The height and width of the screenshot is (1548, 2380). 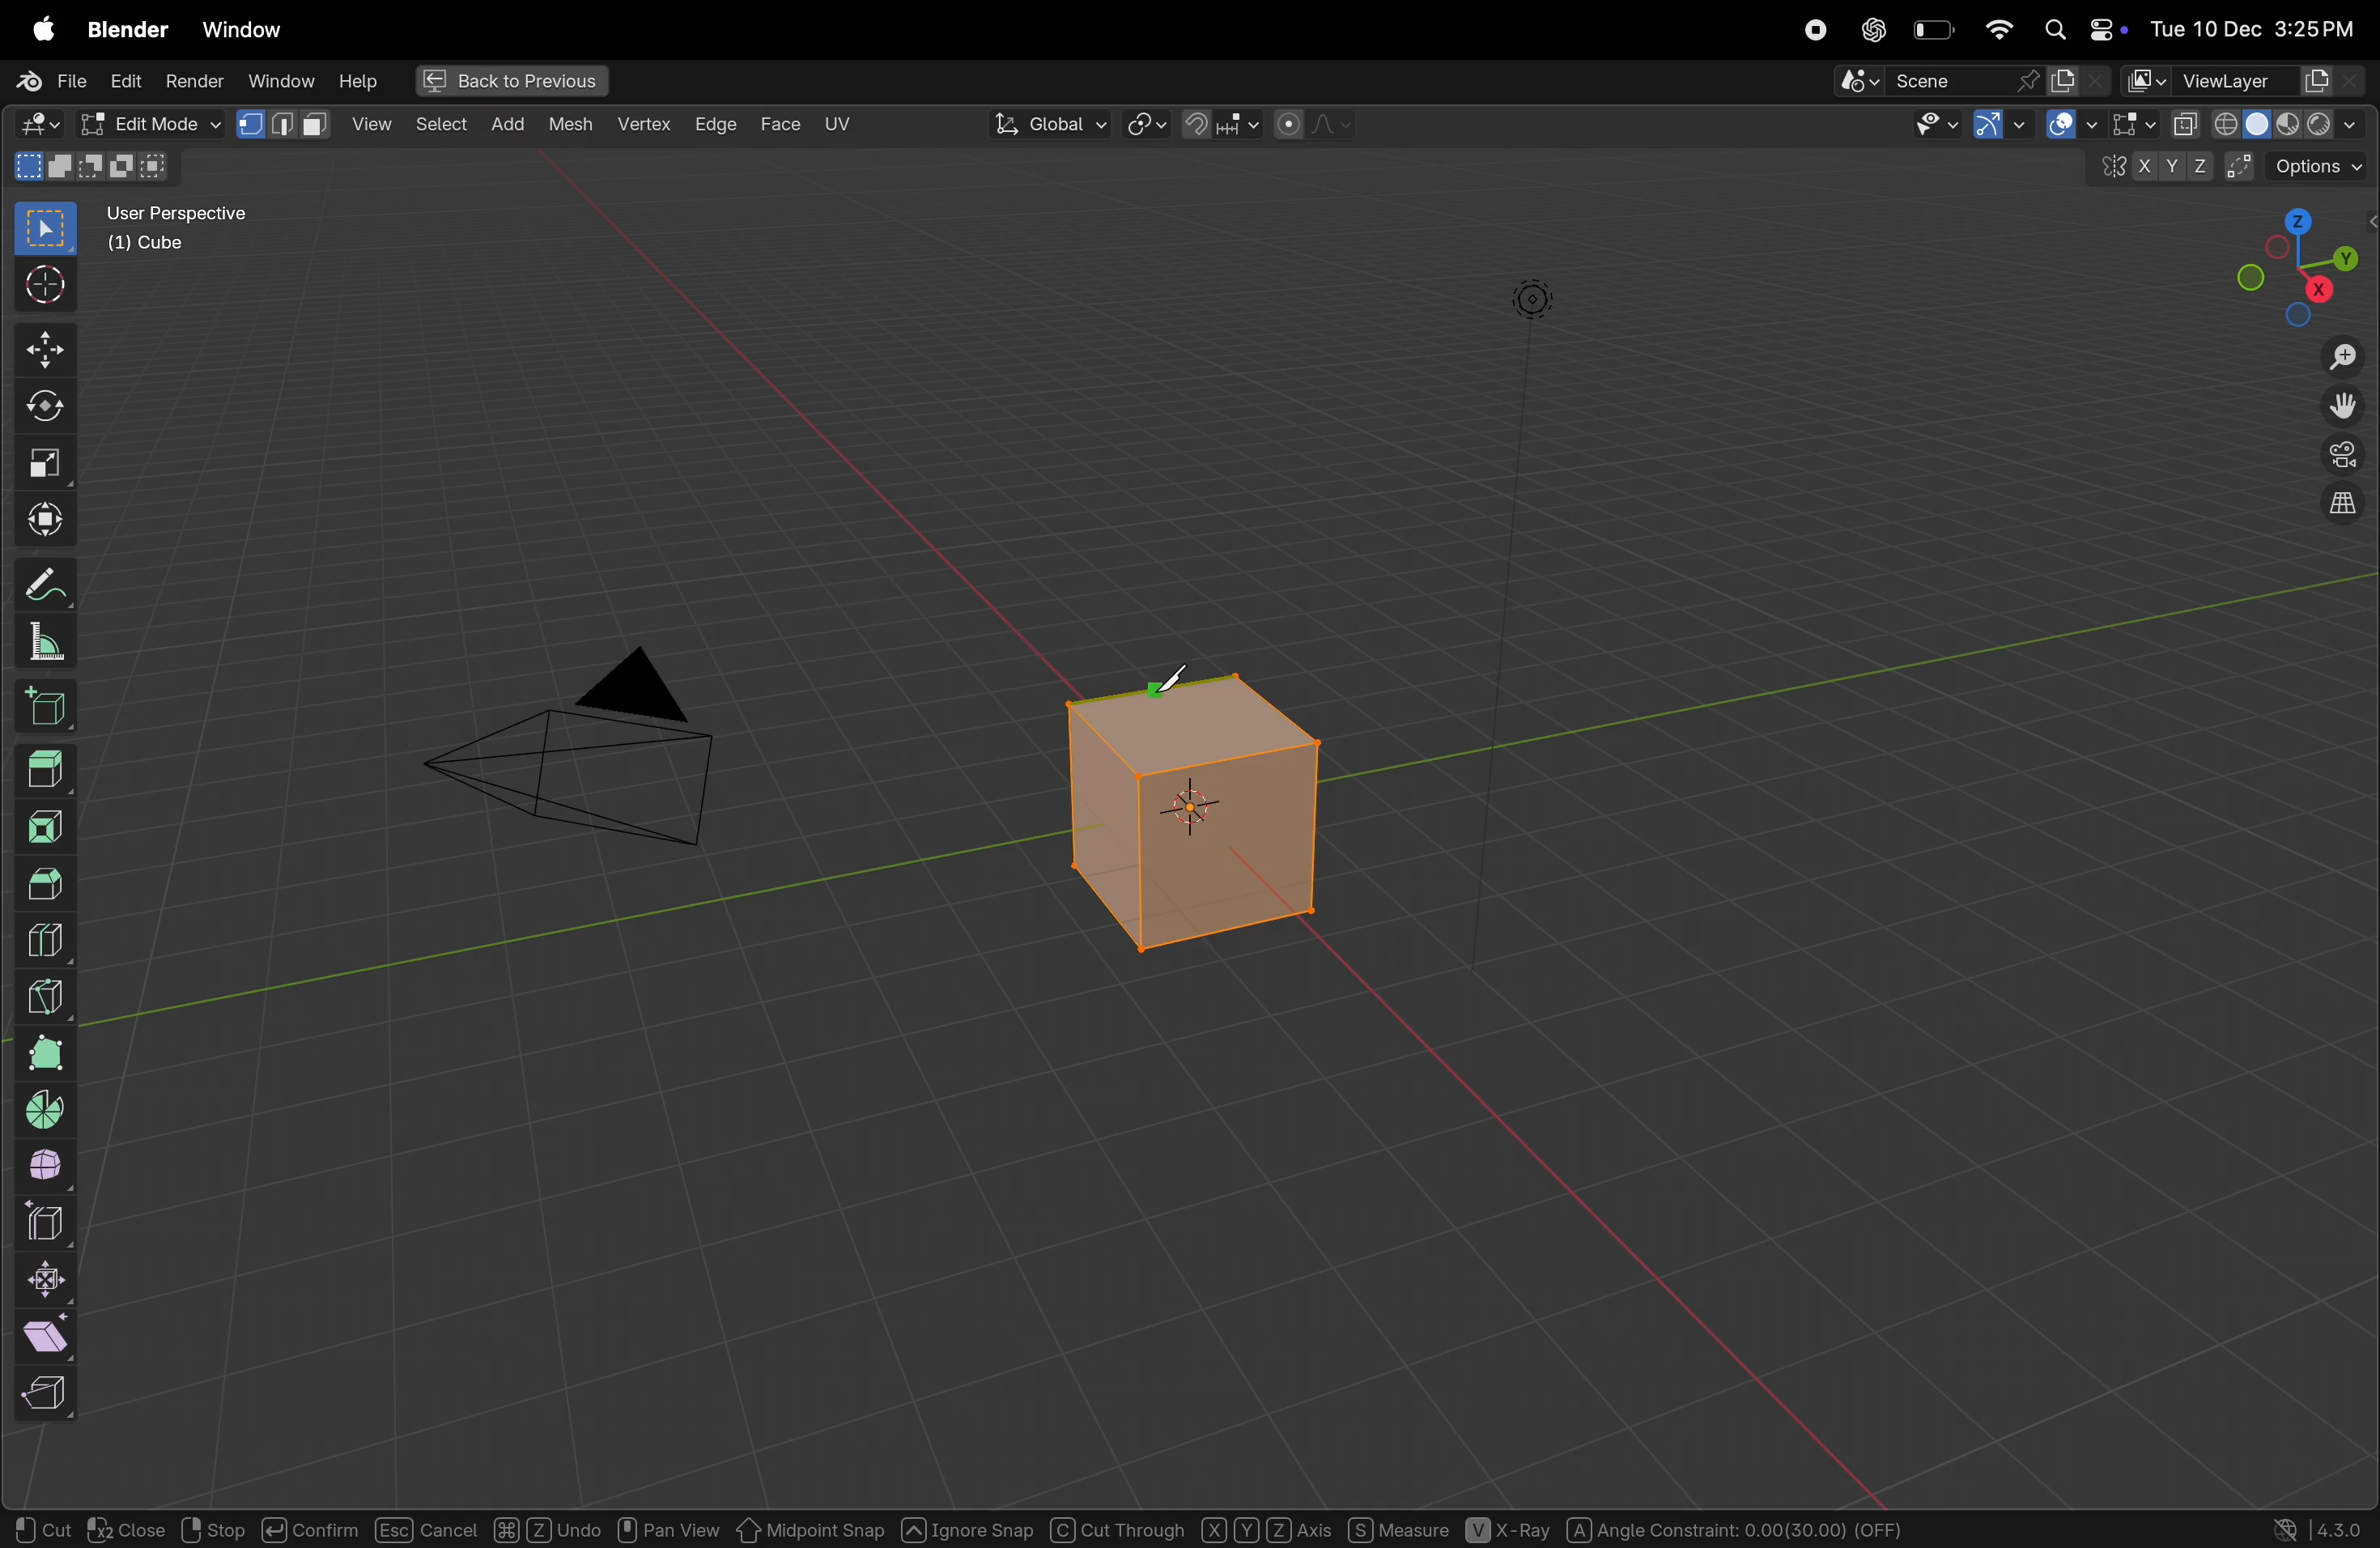 What do you see at coordinates (124, 28) in the screenshot?
I see `Blender` at bounding box center [124, 28].